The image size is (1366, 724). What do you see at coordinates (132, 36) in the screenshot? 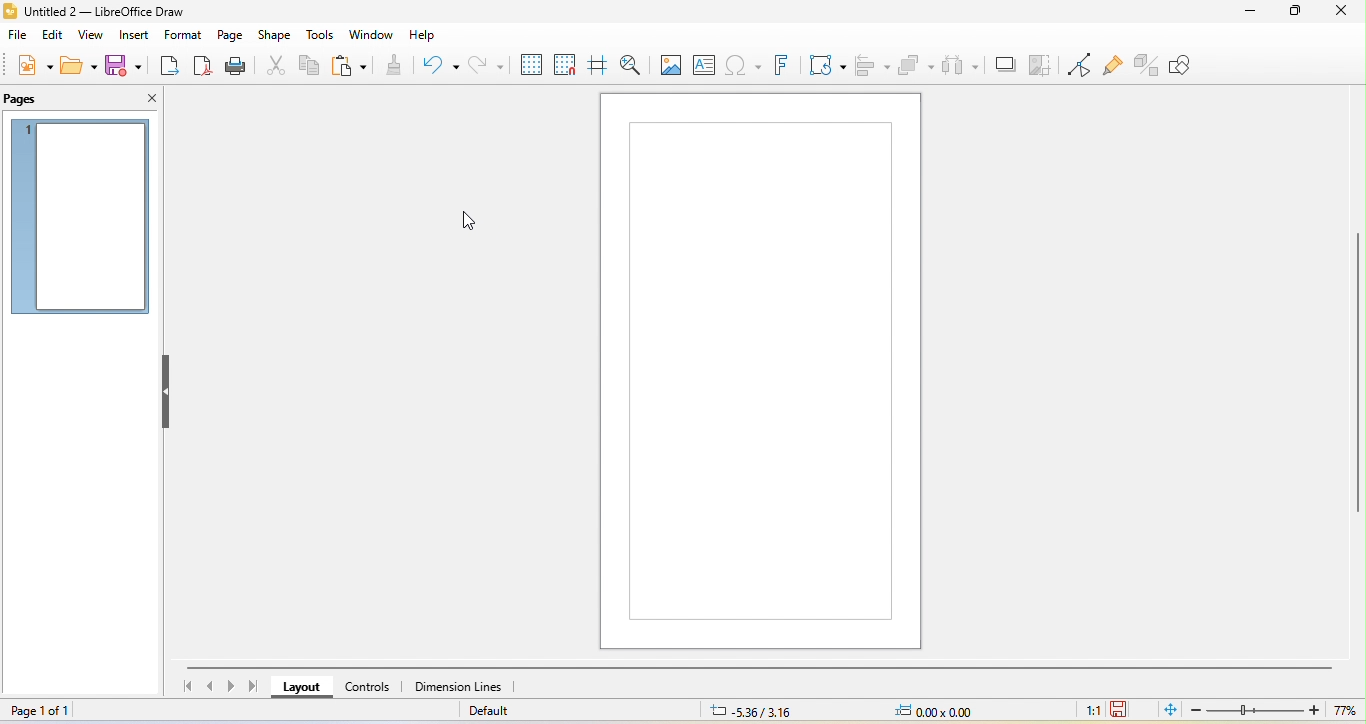
I see `insert` at bounding box center [132, 36].